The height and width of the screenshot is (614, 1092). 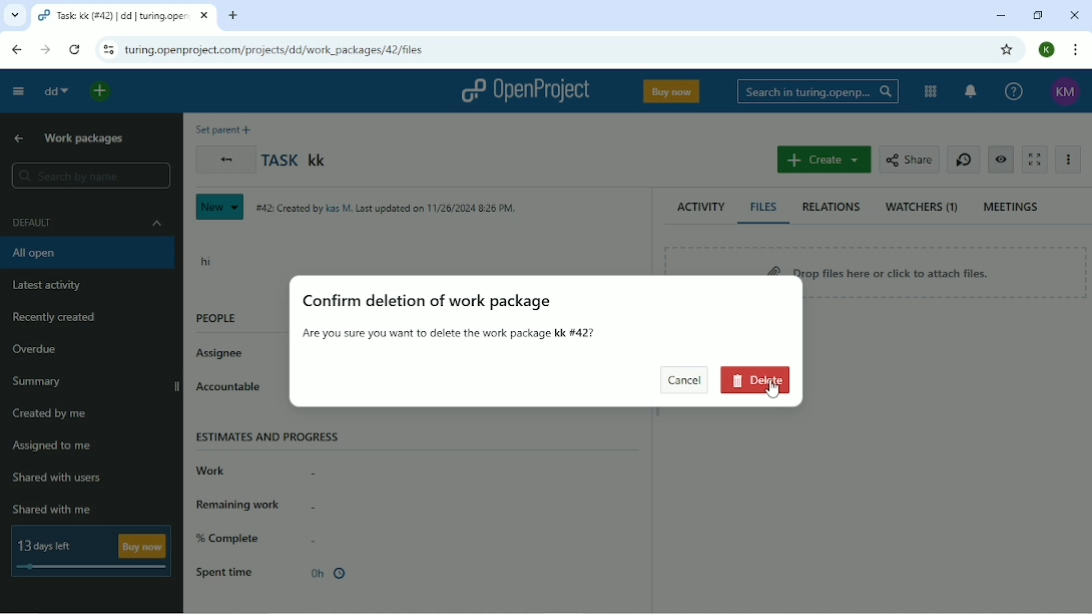 I want to click on Work, so click(x=254, y=472).